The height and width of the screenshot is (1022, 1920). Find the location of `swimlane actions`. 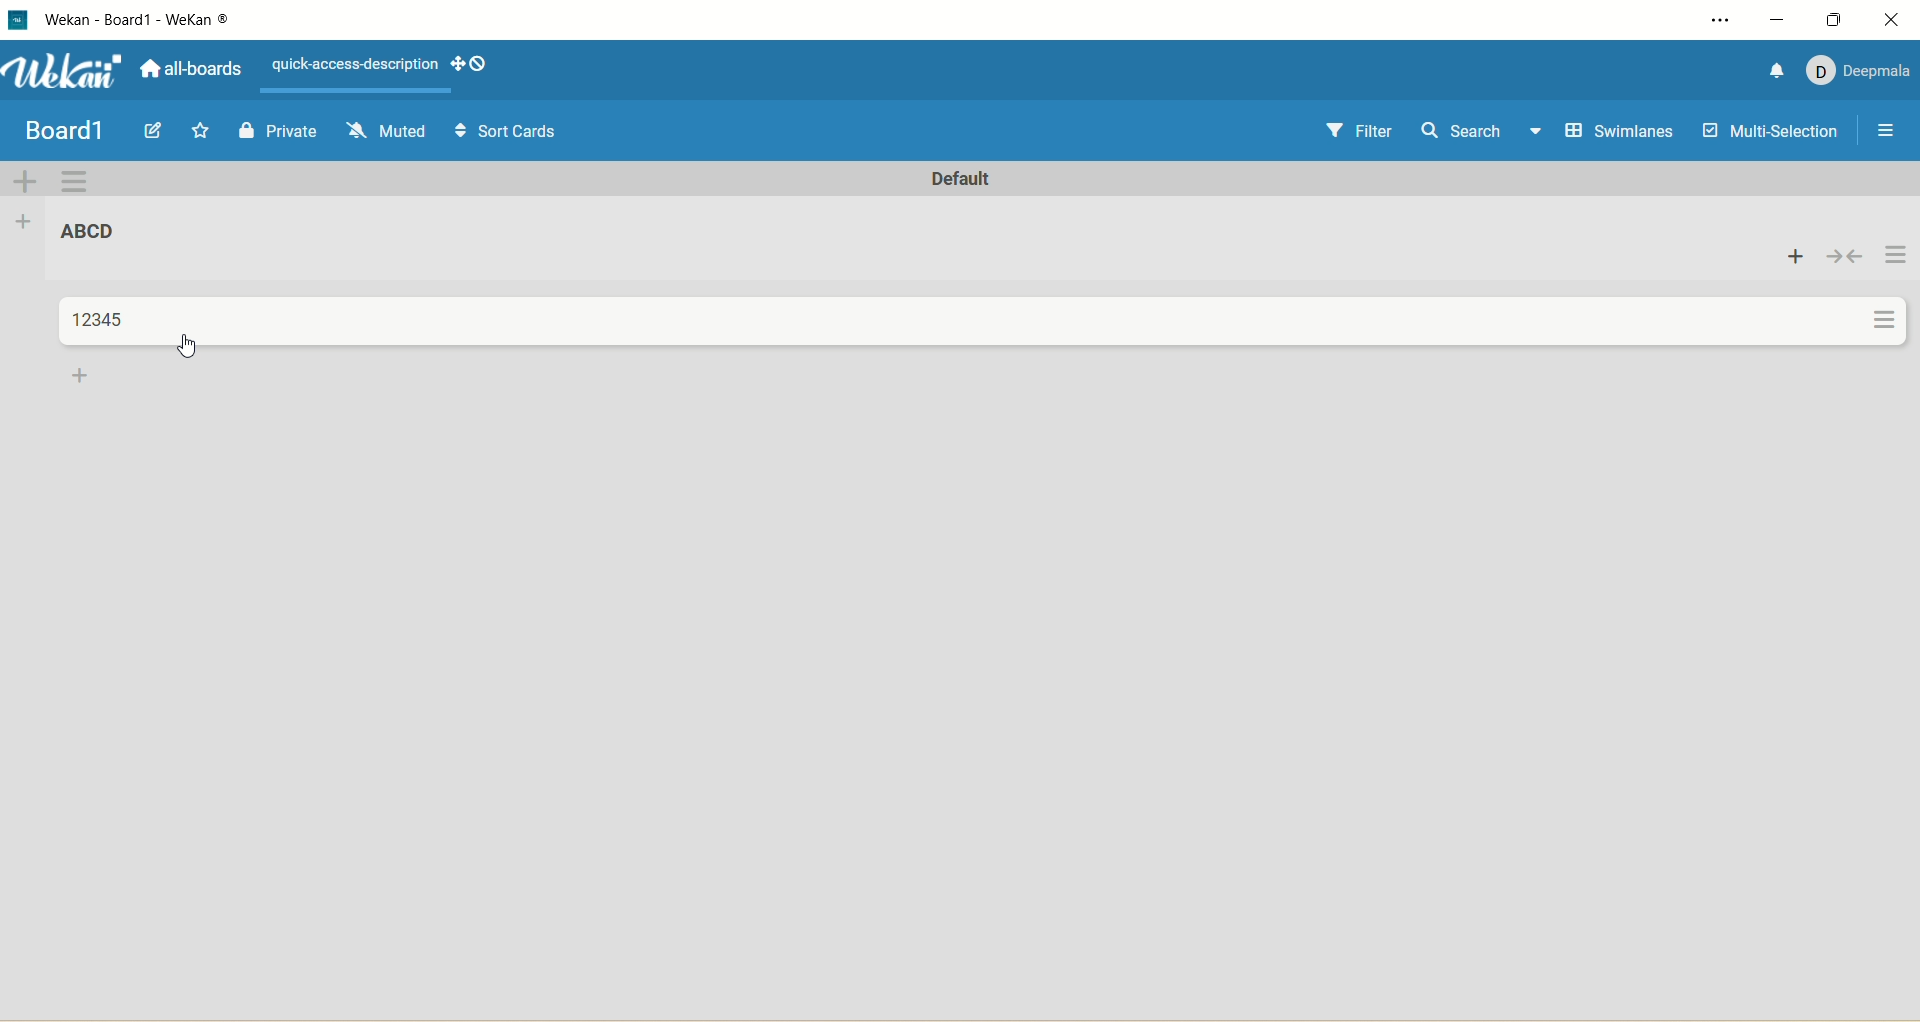

swimlane actions is located at coordinates (76, 182).